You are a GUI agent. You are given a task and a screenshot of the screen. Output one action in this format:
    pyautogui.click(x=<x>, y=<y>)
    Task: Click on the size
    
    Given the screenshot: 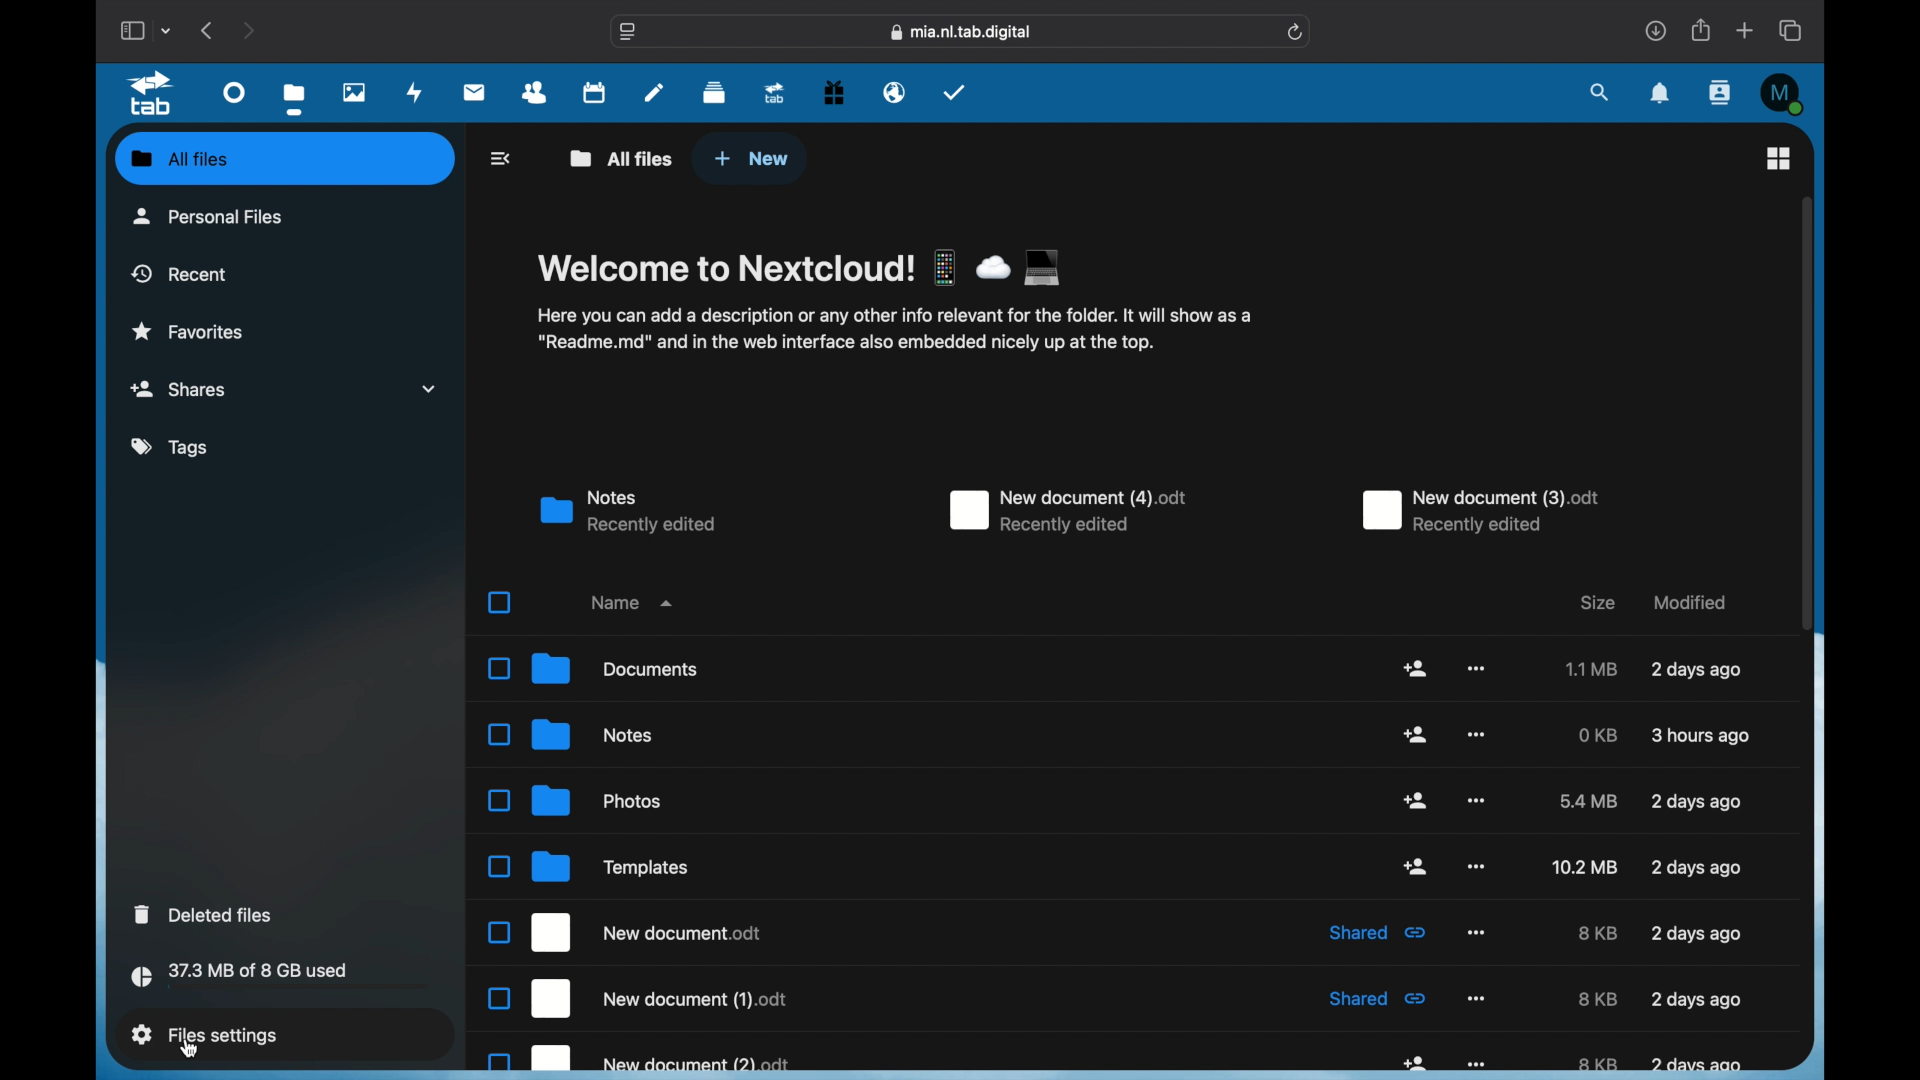 What is the action you would take?
    pyautogui.click(x=1597, y=1064)
    